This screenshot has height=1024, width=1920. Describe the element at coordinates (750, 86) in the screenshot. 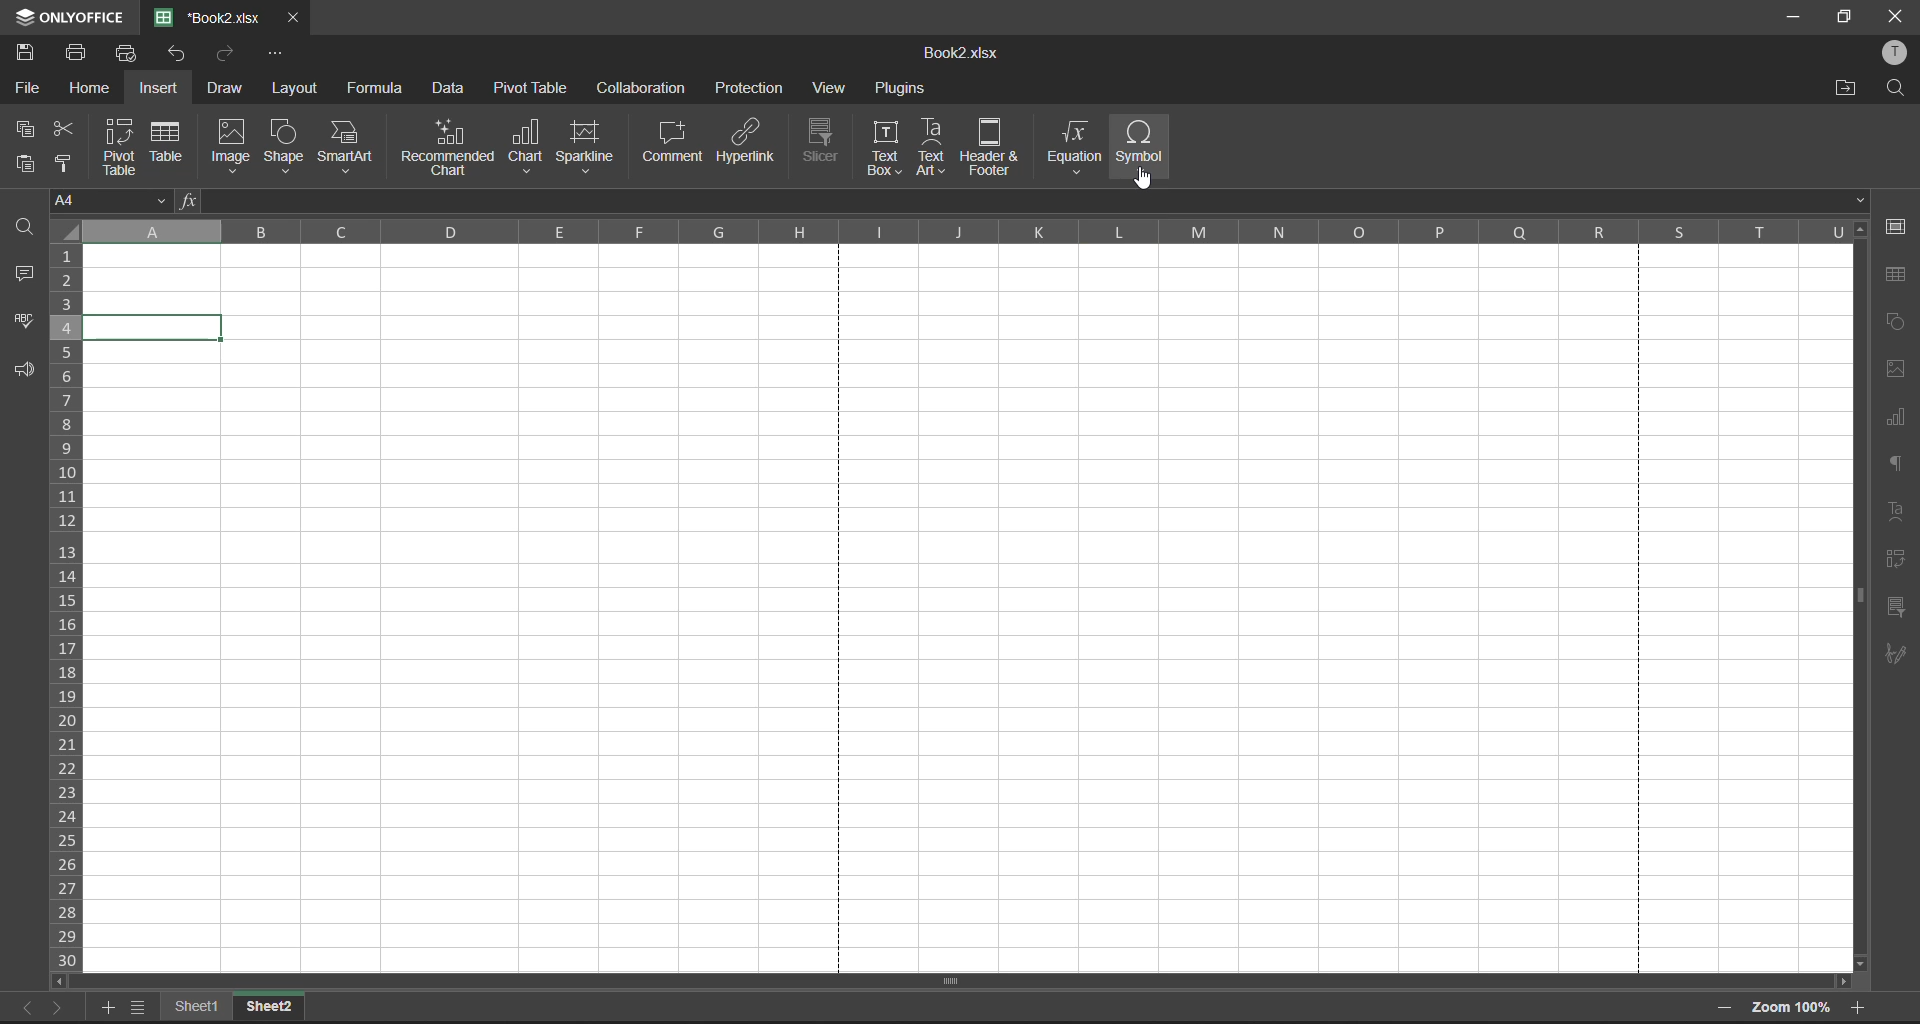

I see `protection` at that location.